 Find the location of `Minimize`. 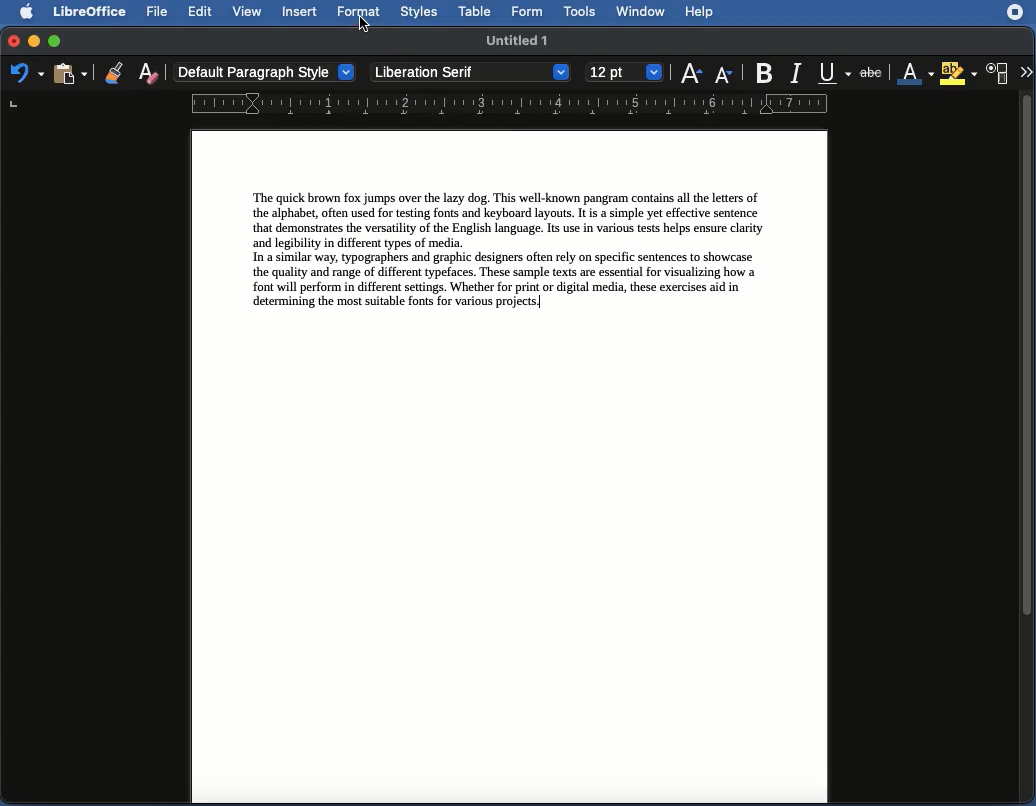

Minimize is located at coordinates (32, 39).